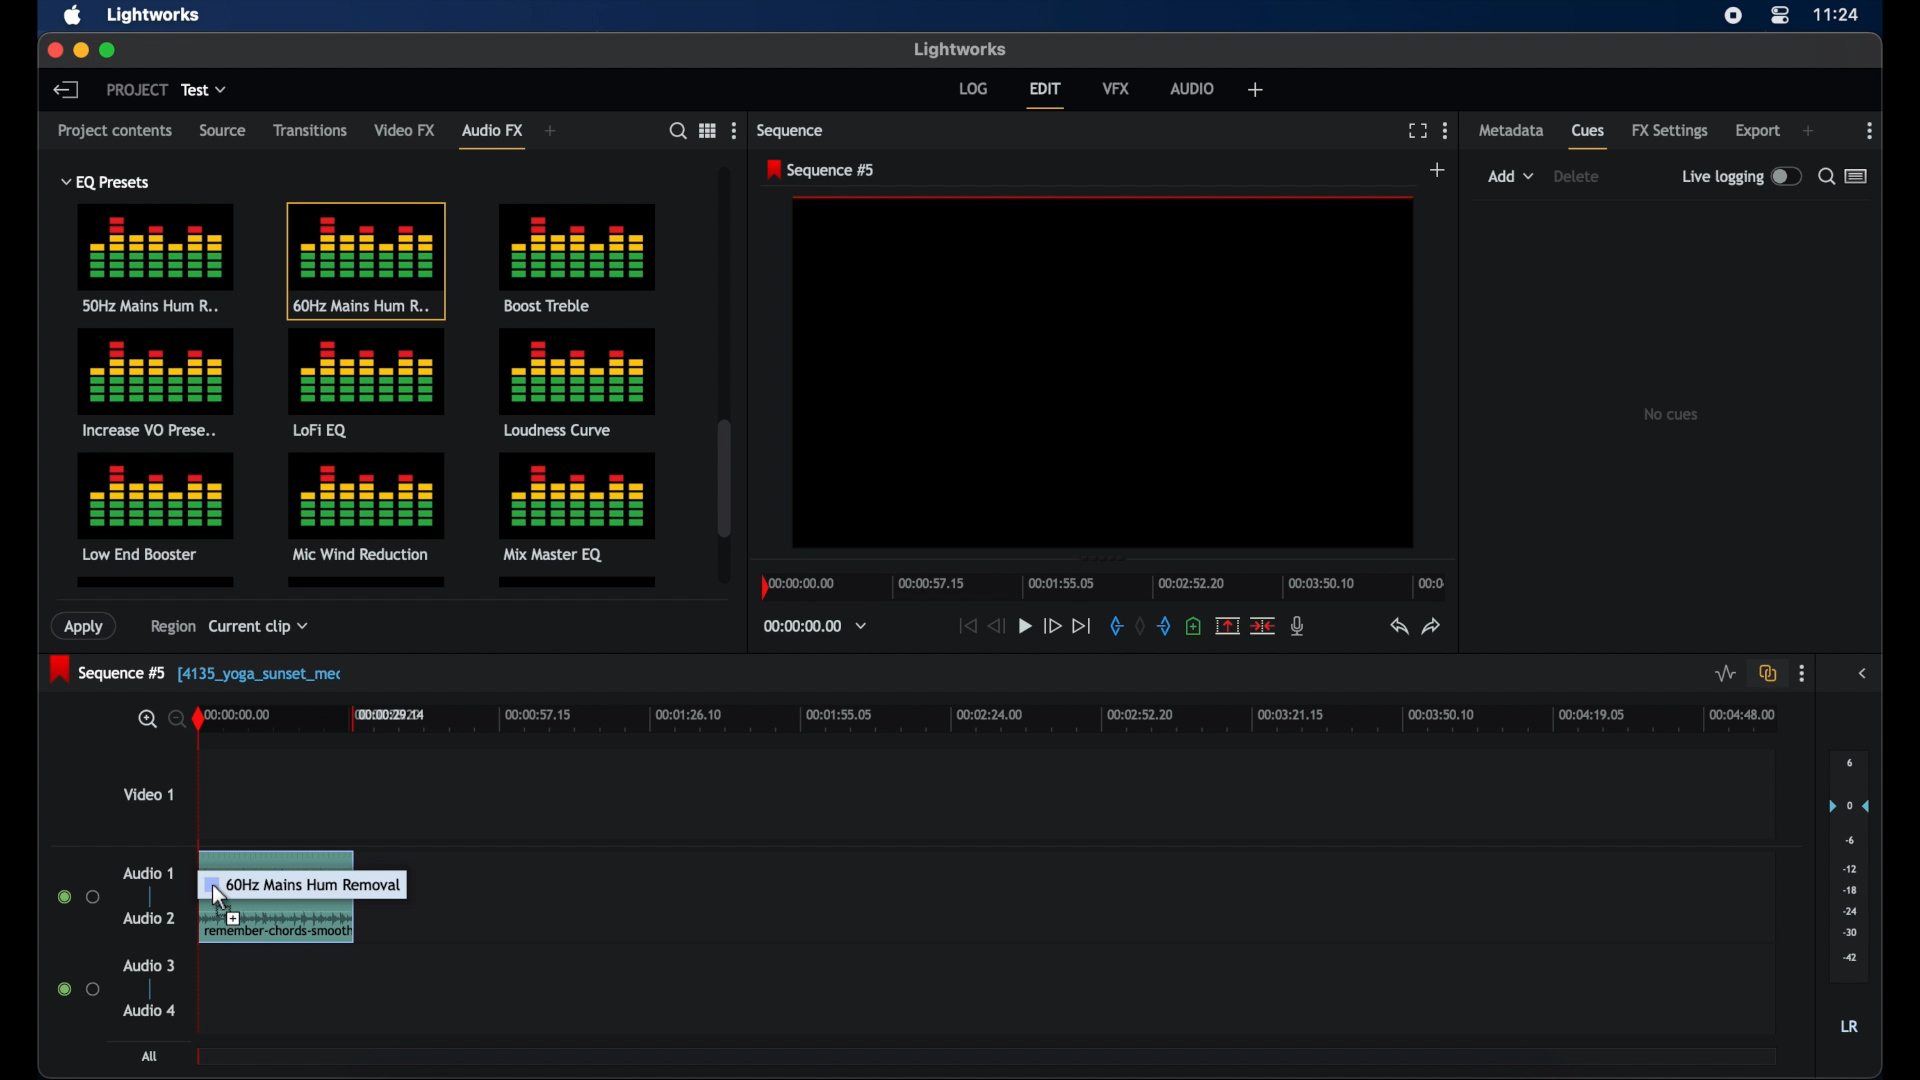 The width and height of the screenshot is (1920, 1080). I want to click on cues, so click(1589, 136).